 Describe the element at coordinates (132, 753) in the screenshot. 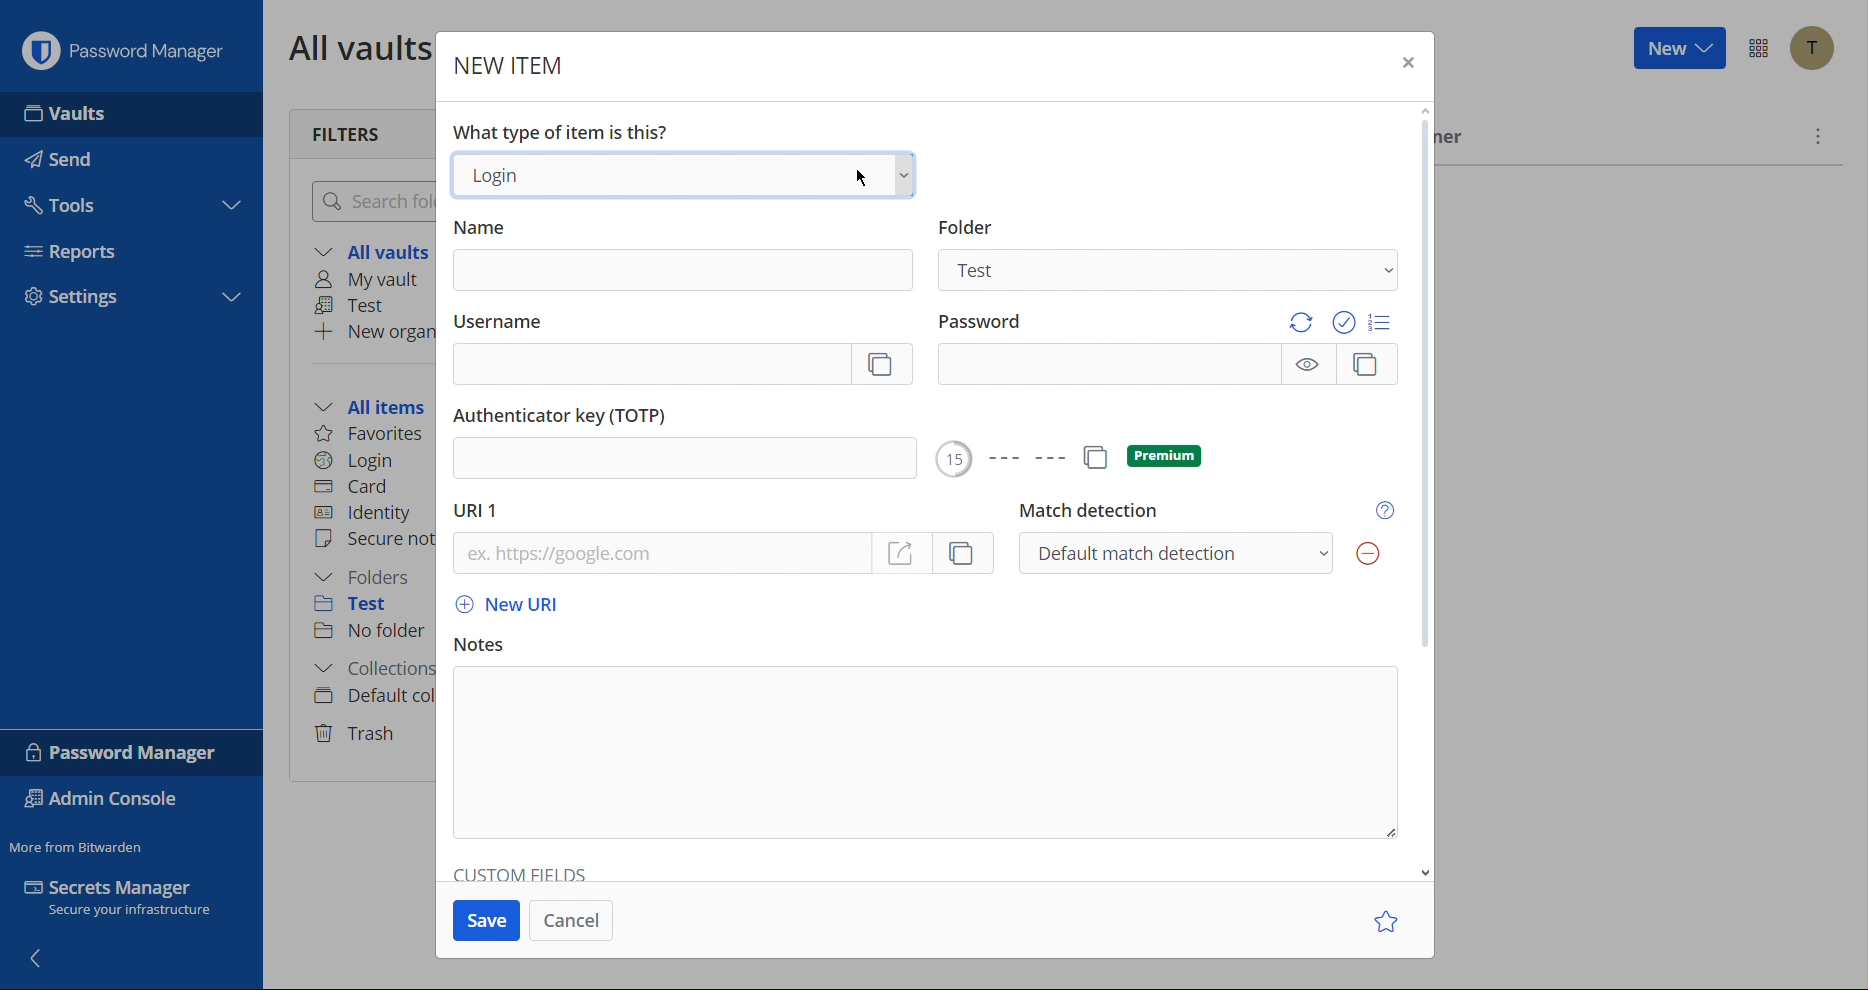

I see `Password Manager` at that location.